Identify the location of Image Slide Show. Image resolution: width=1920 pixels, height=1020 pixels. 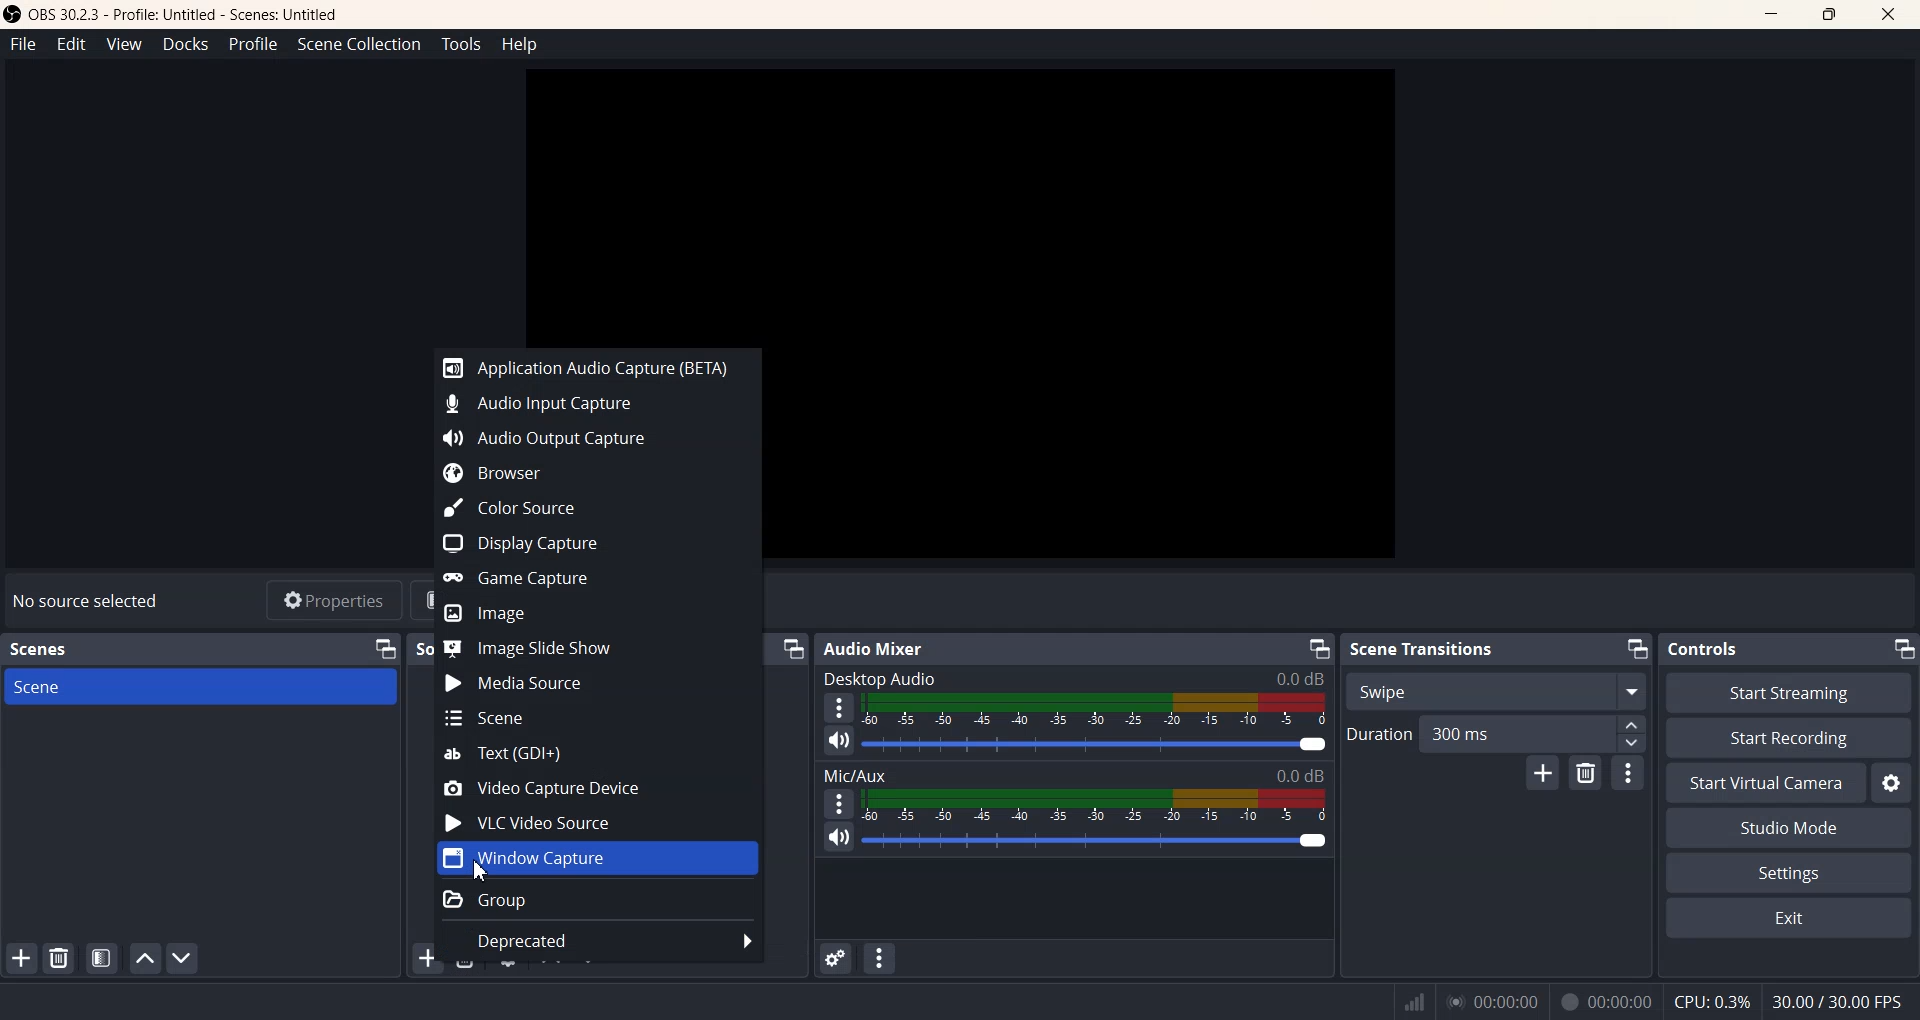
(594, 648).